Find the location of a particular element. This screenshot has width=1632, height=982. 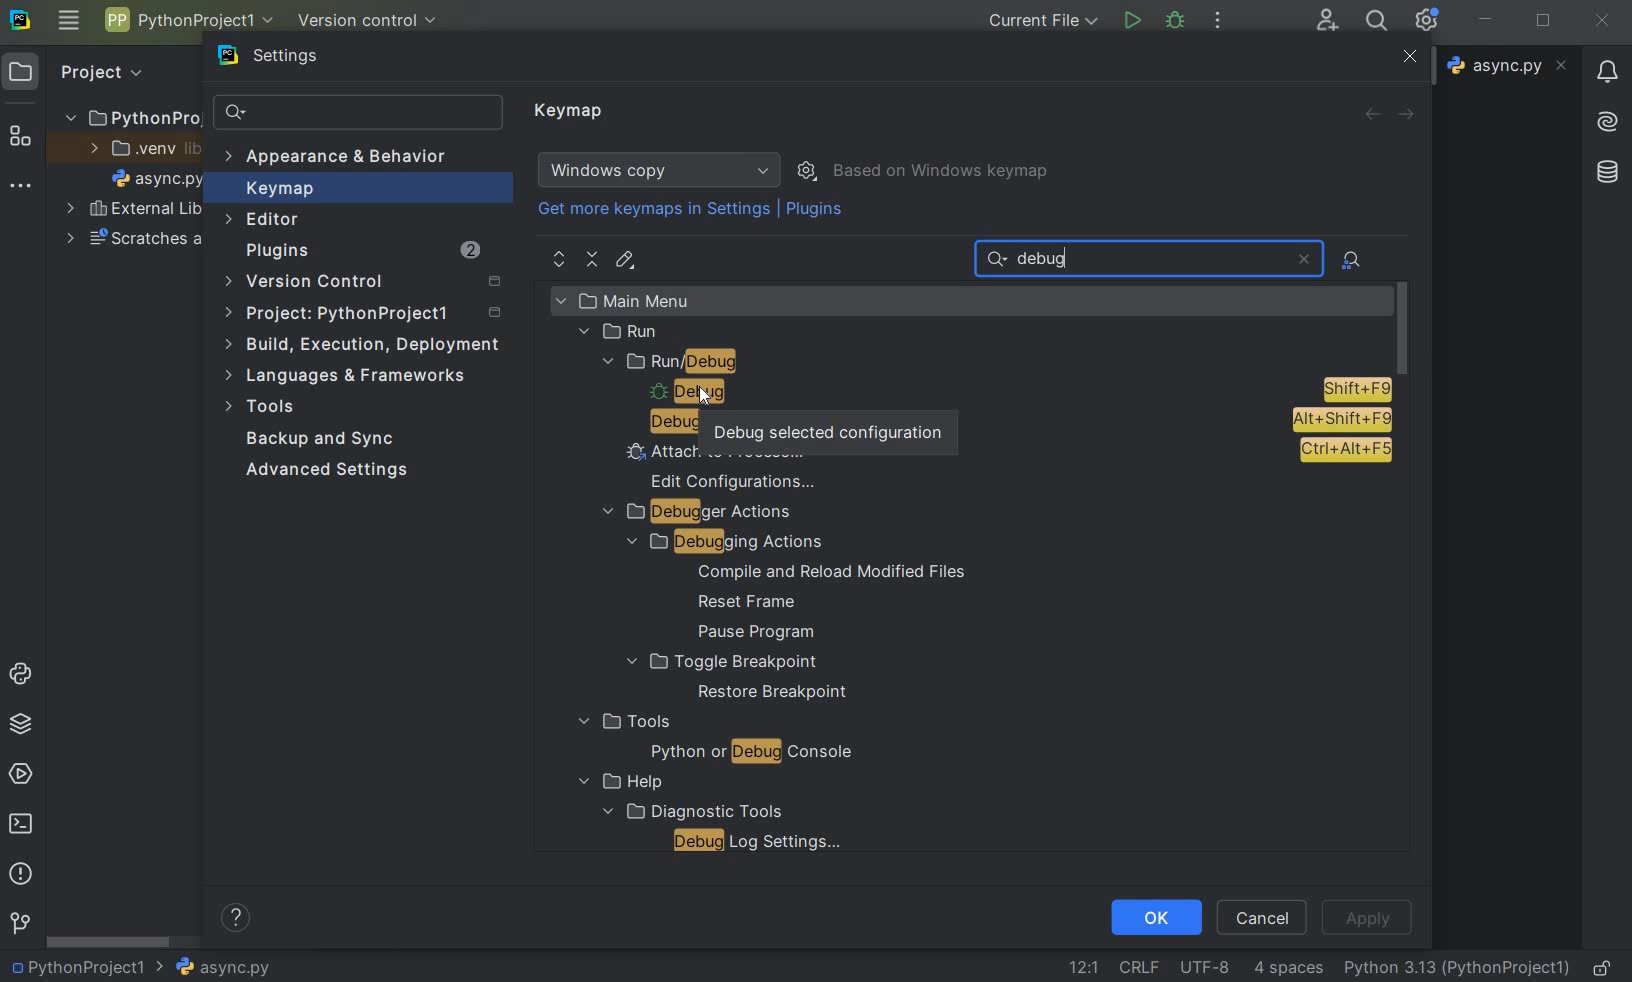

keymap is located at coordinates (277, 191).